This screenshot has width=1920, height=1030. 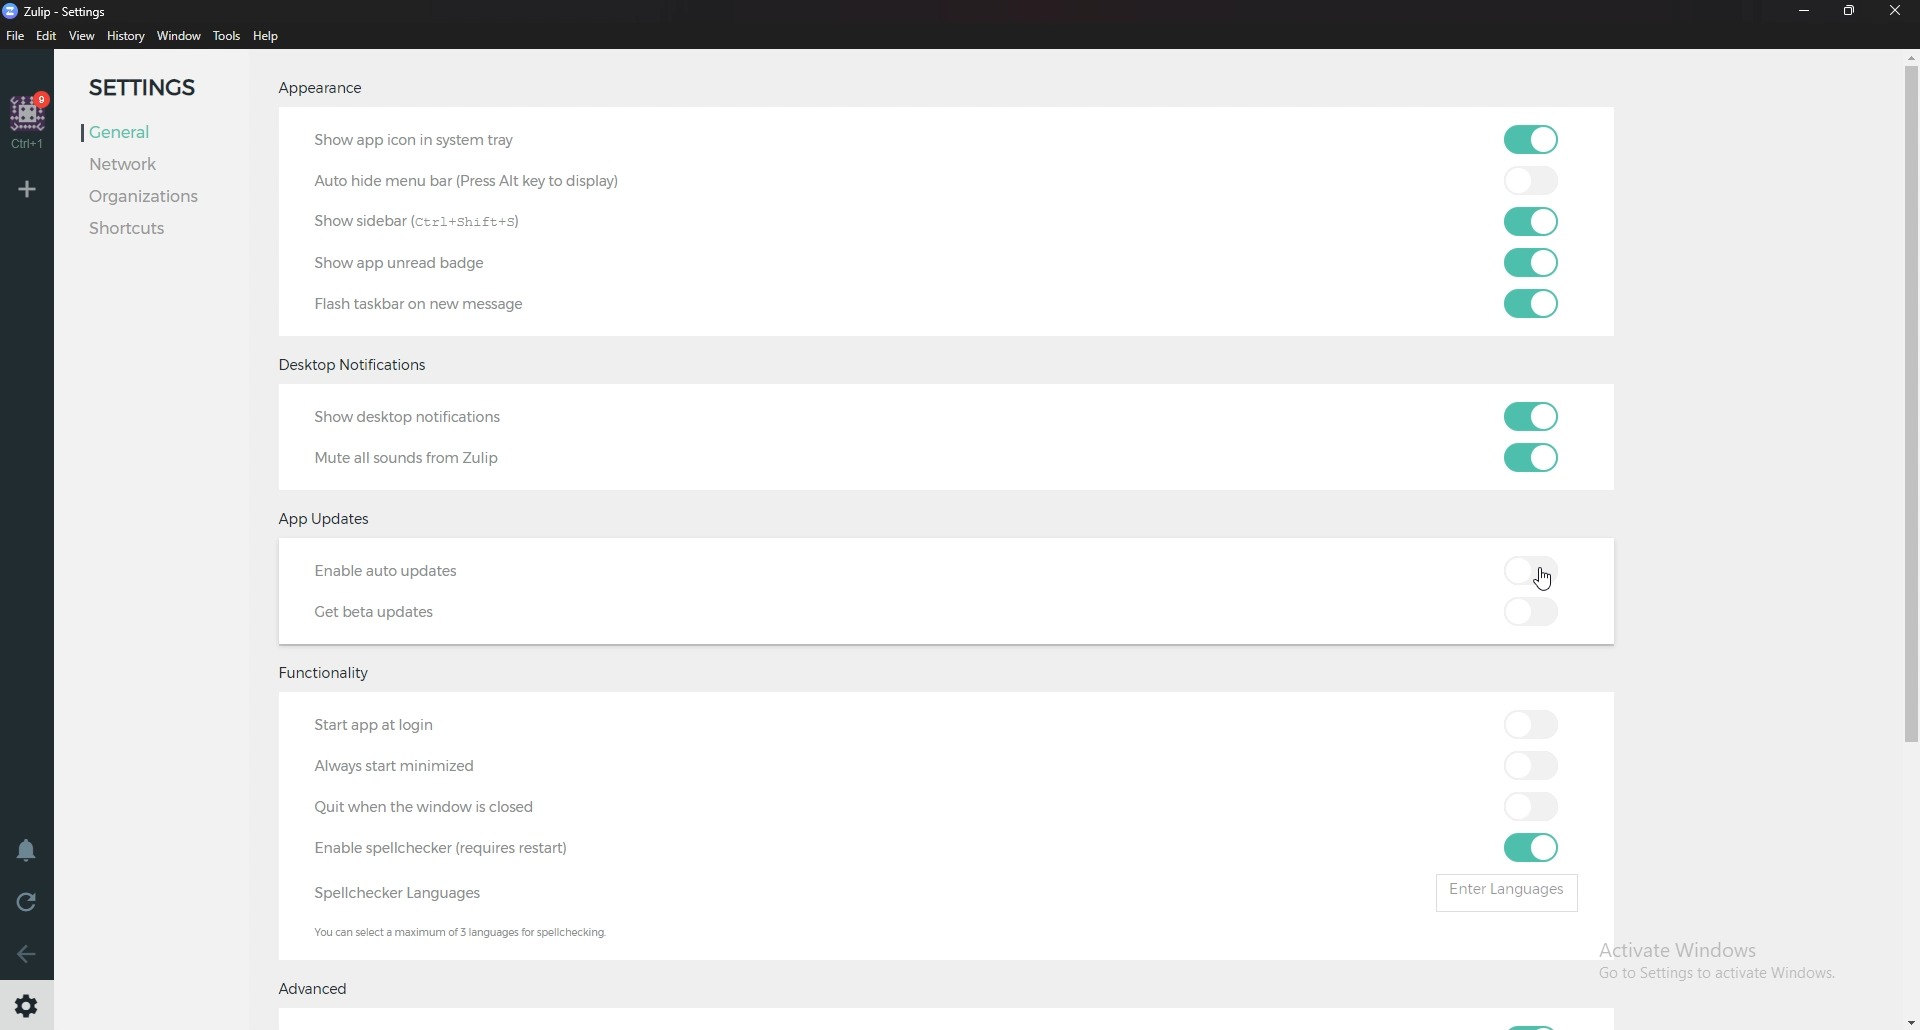 What do you see at coordinates (1546, 583) in the screenshot?
I see `Cursor` at bounding box center [1546, 583].